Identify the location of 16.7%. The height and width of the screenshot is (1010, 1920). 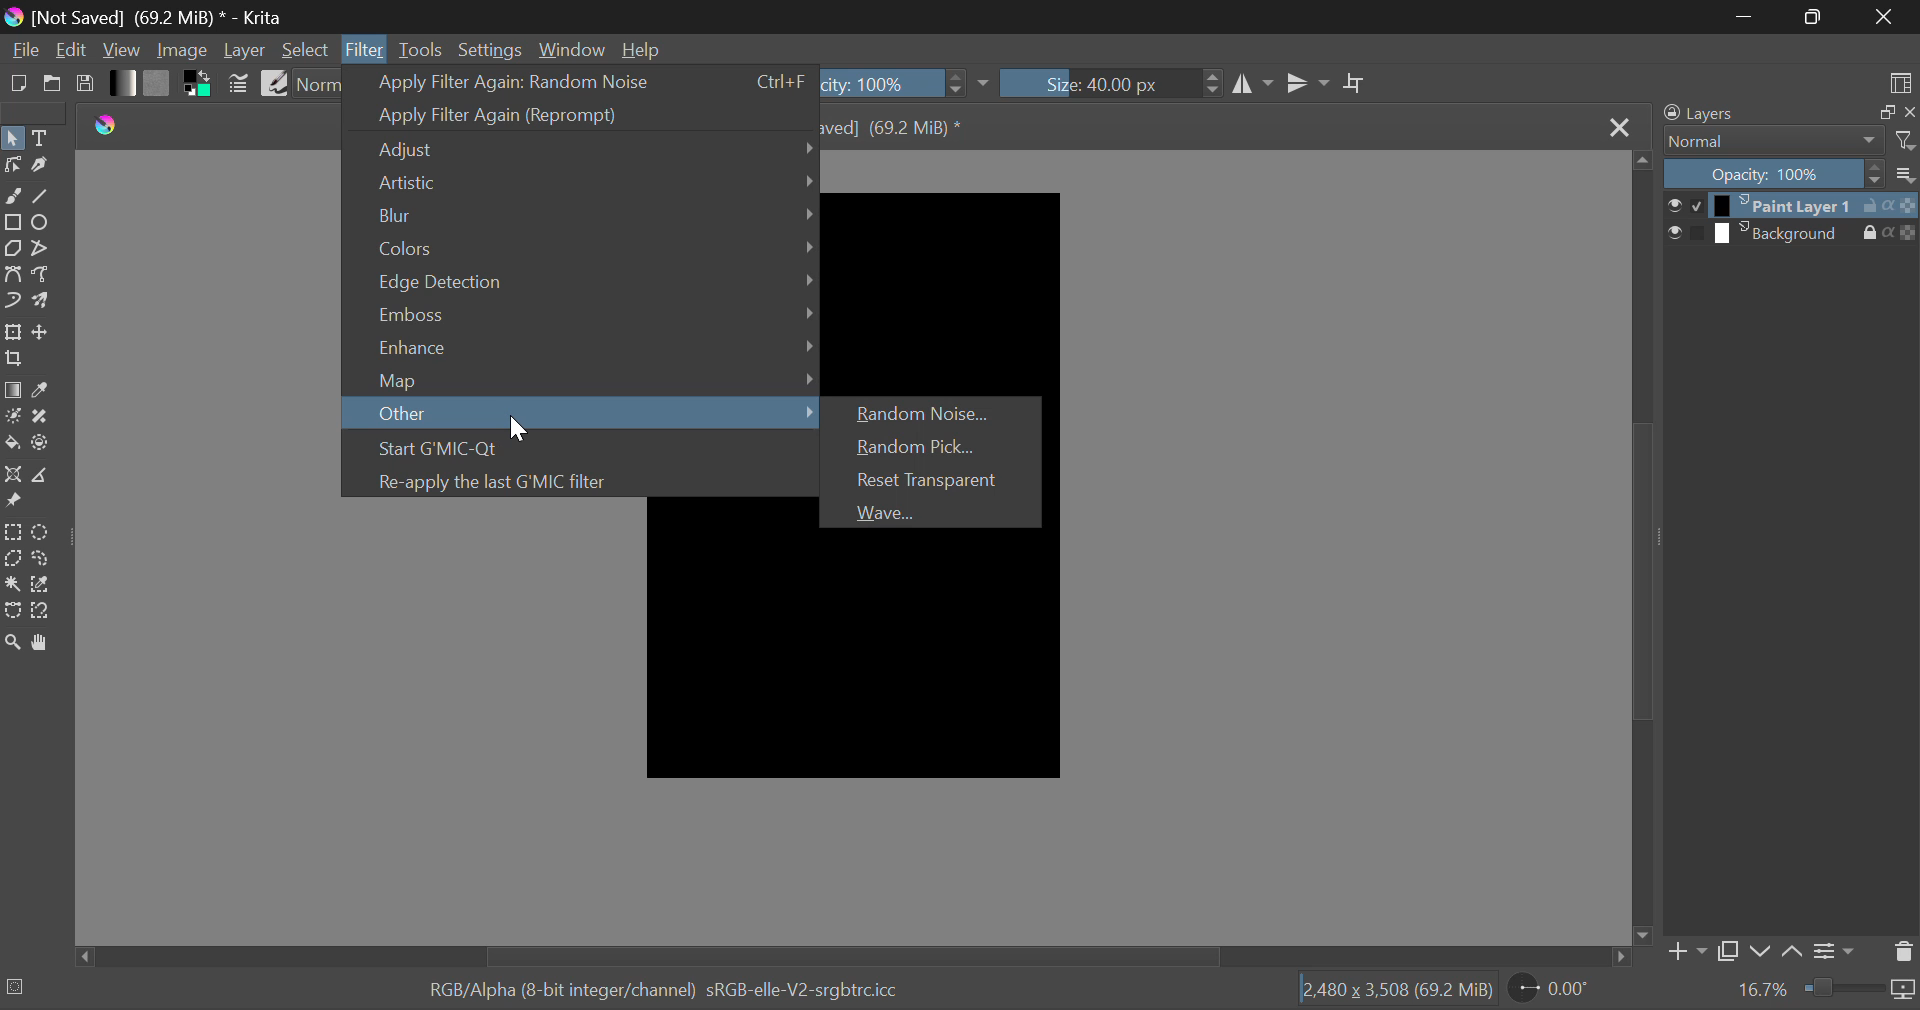
(1761, 991).